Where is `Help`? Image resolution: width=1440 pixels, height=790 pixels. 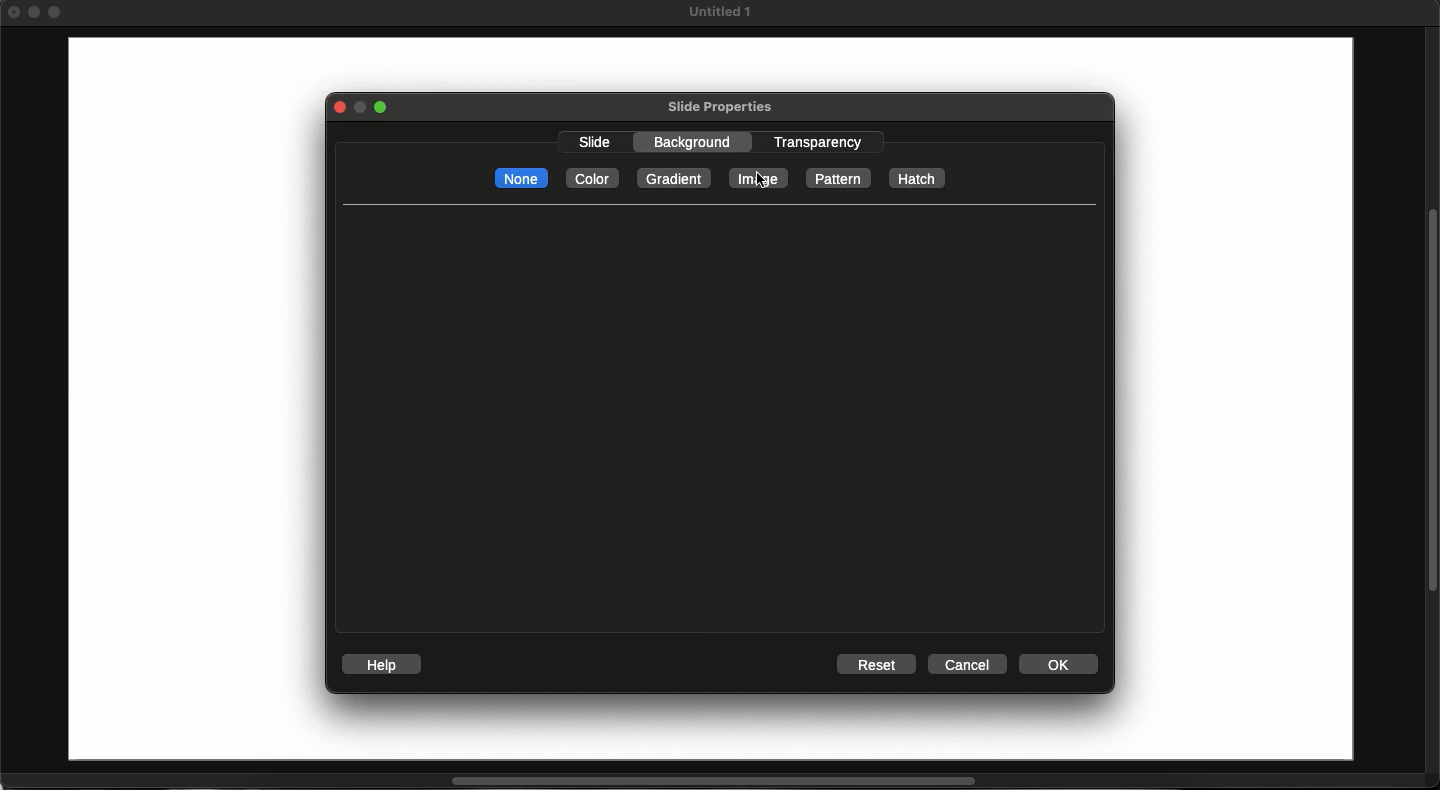
Help is located at coordinates (384, 665).